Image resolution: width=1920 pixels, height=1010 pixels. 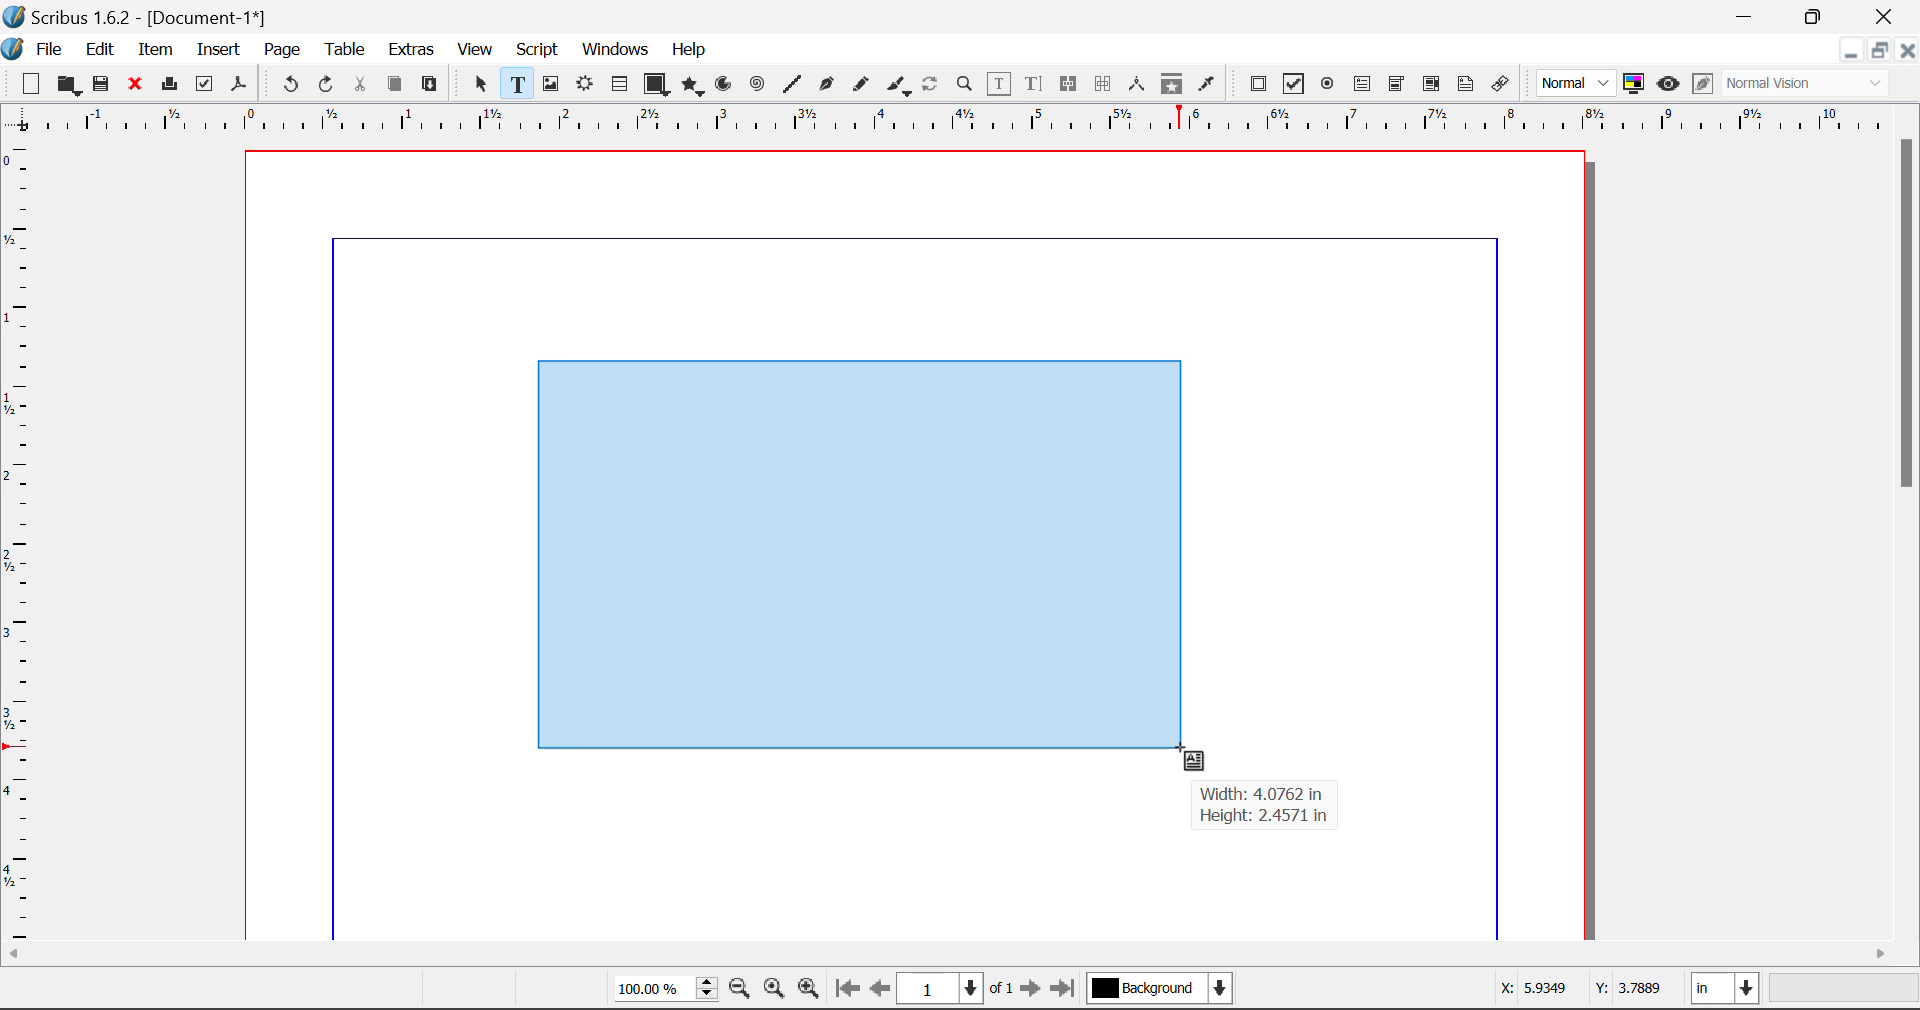 I want to click on Item, so click(x=152, y=47).